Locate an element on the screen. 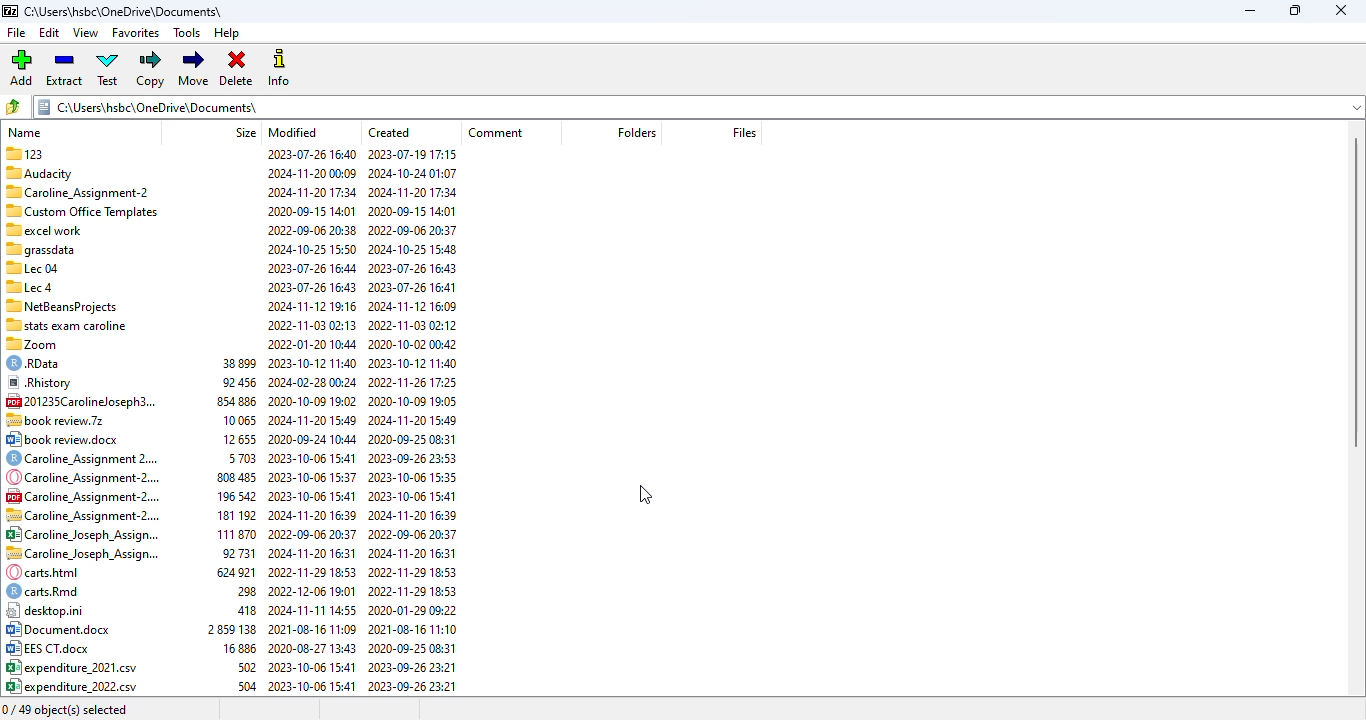  created is located at coordinates (389, 132).